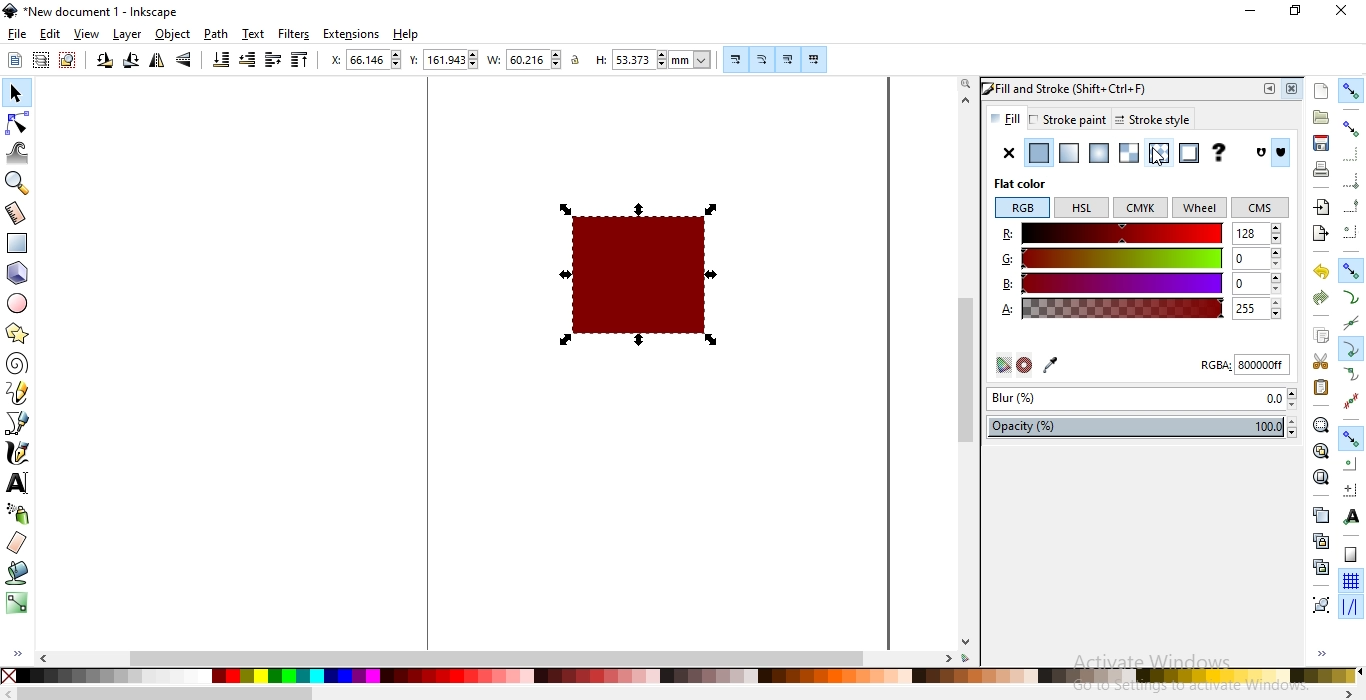 The height and width of the screenshot is (700, 1366). Describe the element at coordinates (16, 575) in the screenshot. I see `fill bounded areas` at that location.